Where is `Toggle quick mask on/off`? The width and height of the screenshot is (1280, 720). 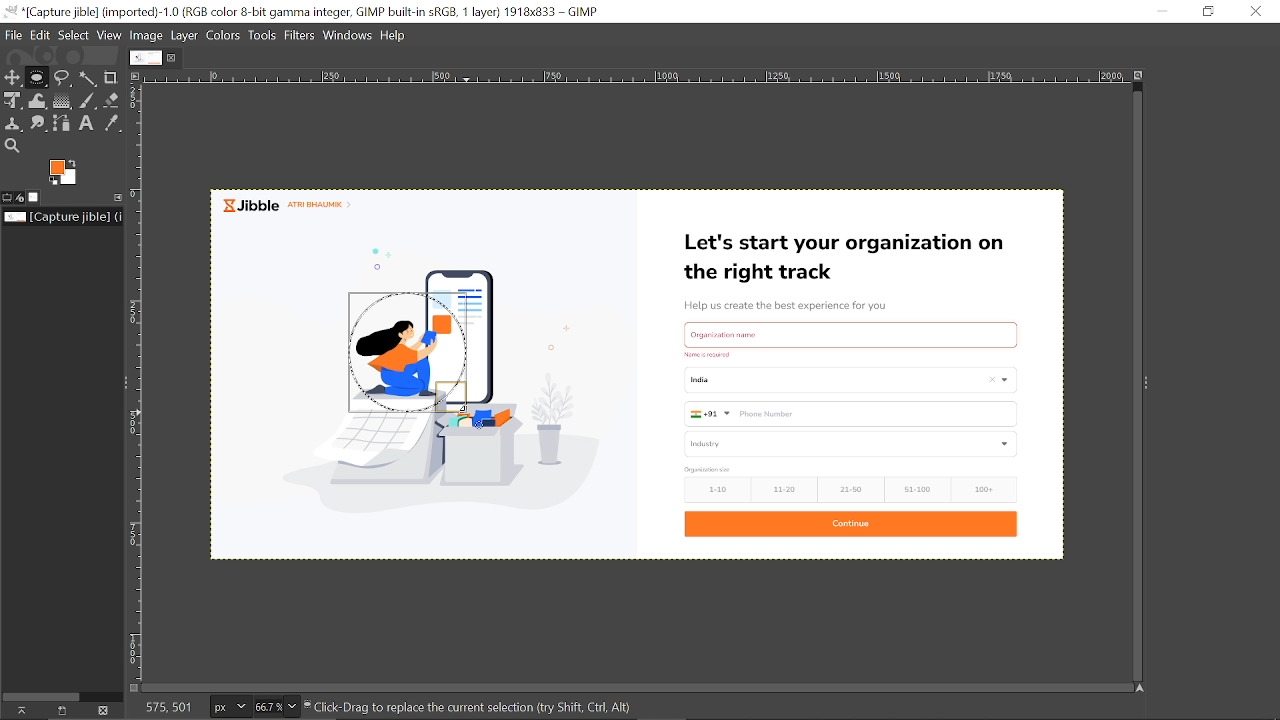 Toggle quick mask on/off is located at coordinates (133, 686).